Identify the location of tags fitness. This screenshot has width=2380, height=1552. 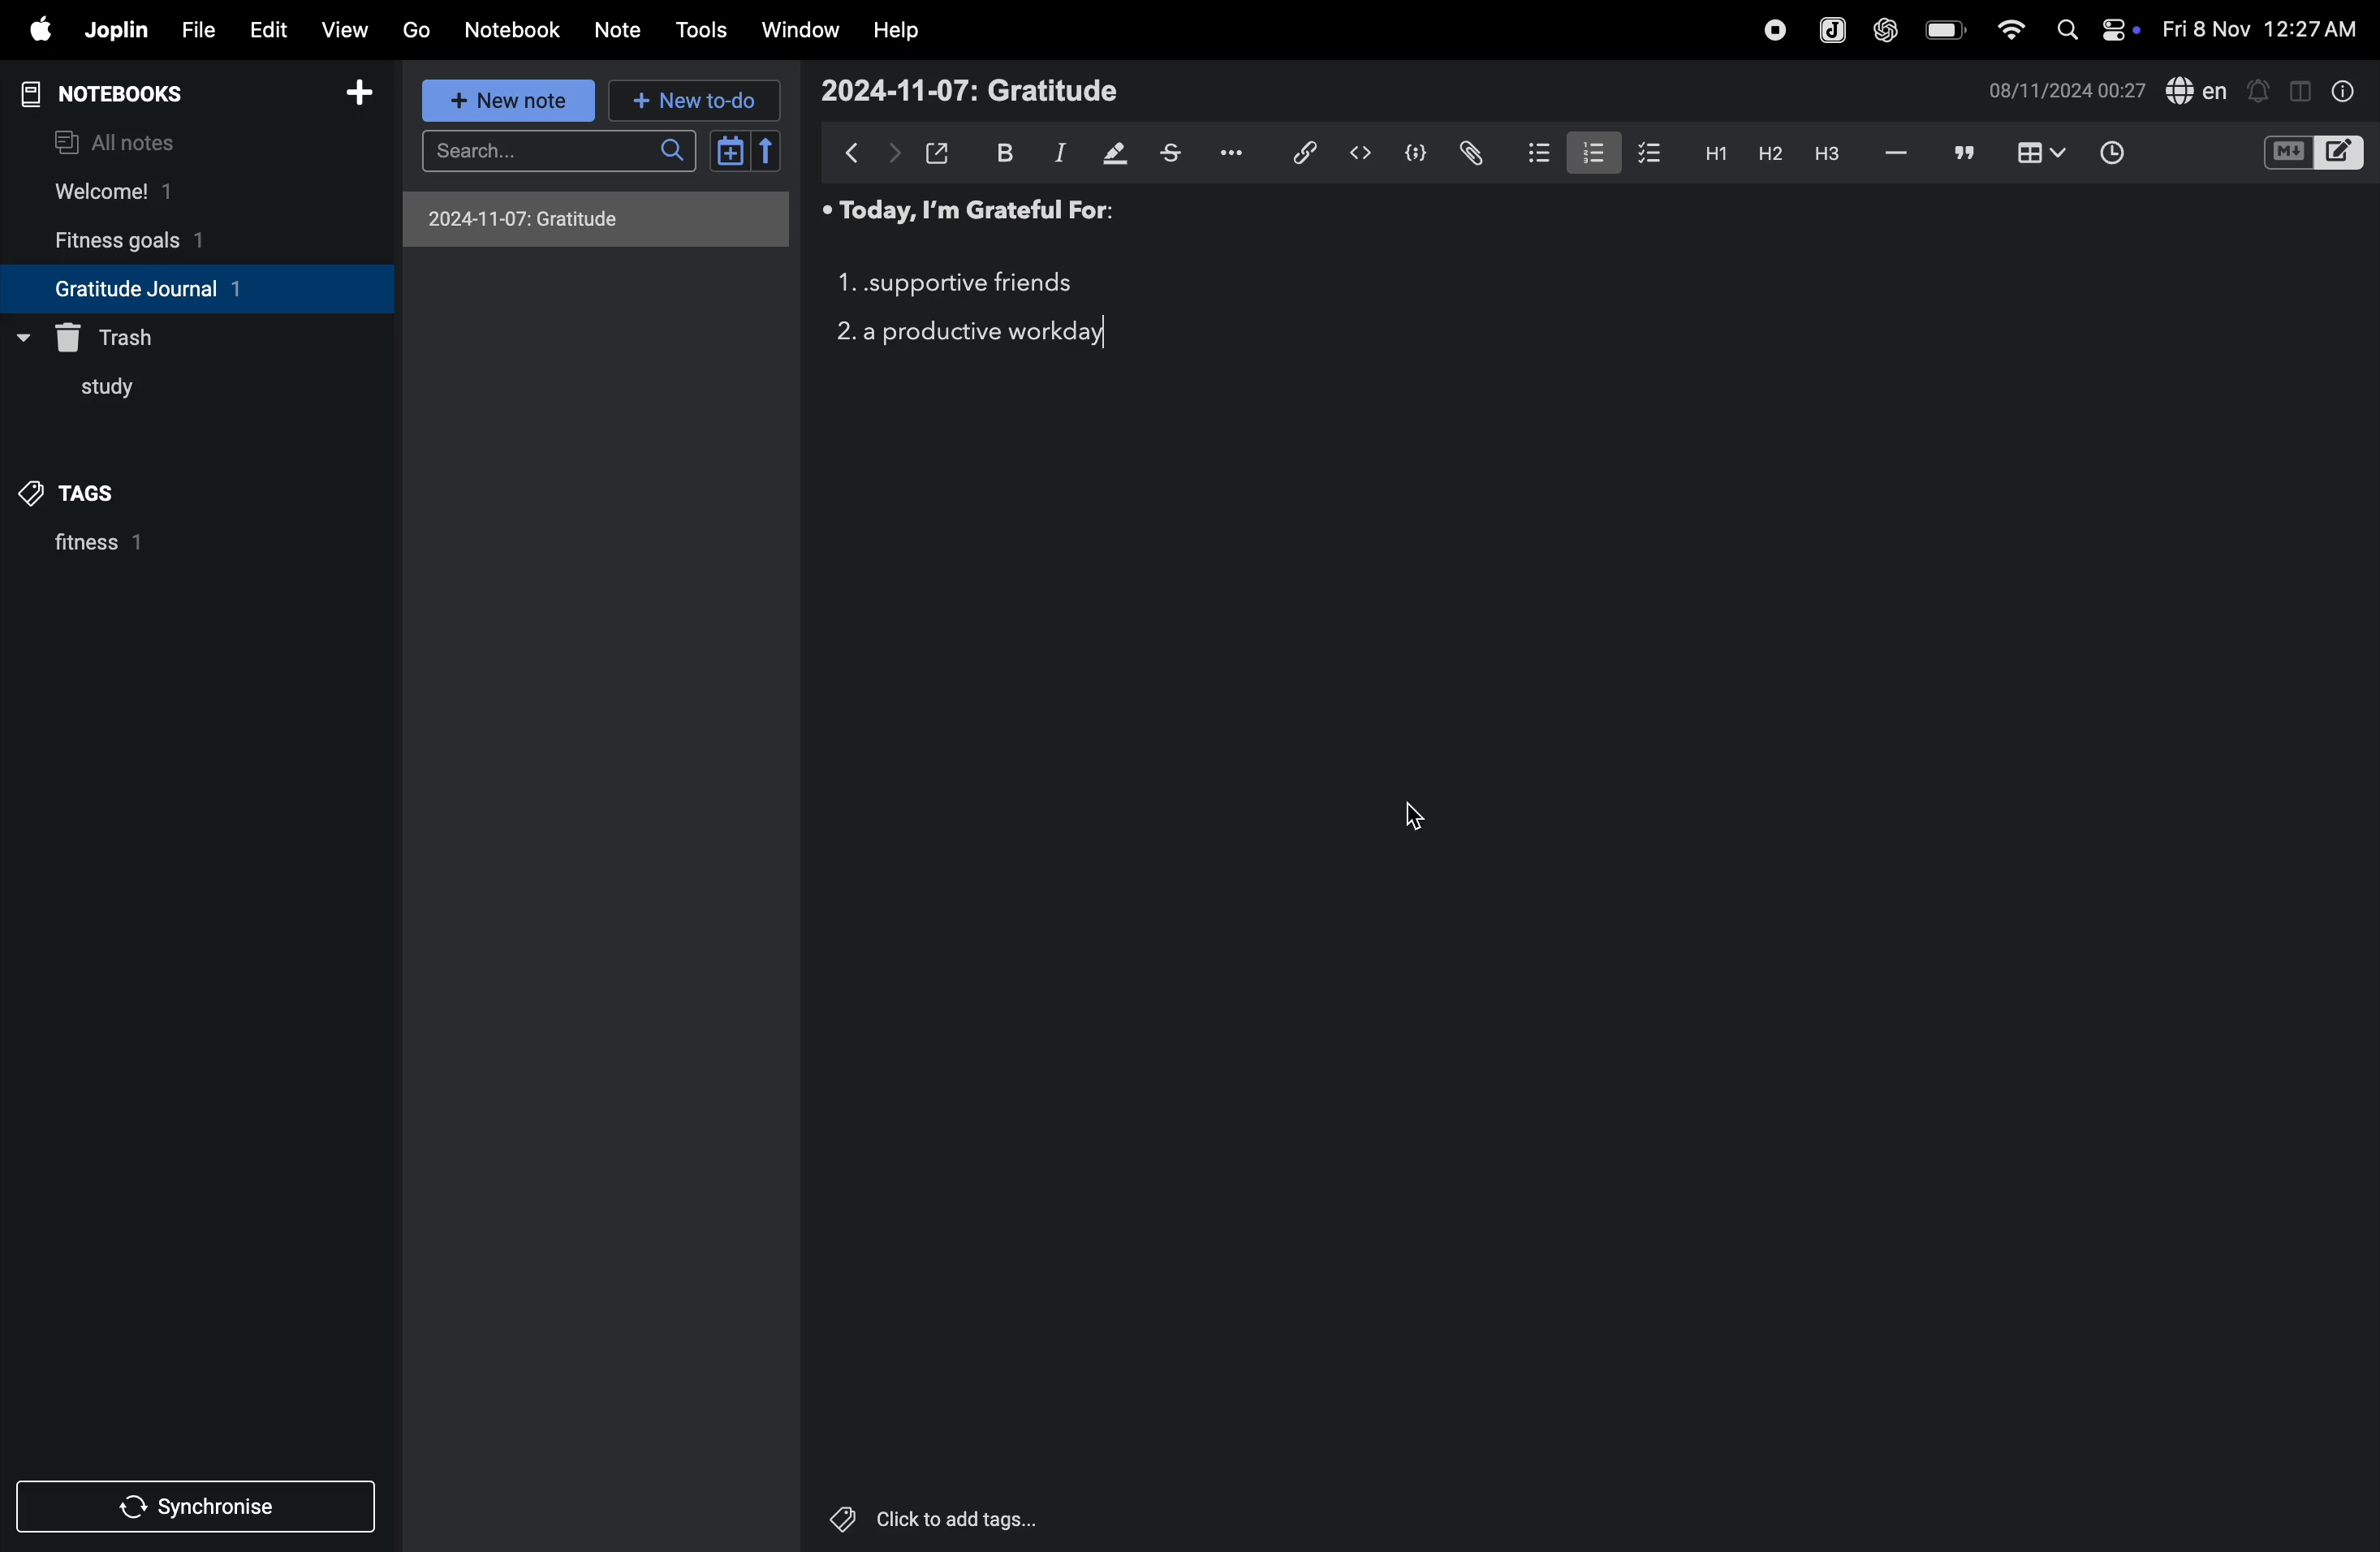
(85, 493).